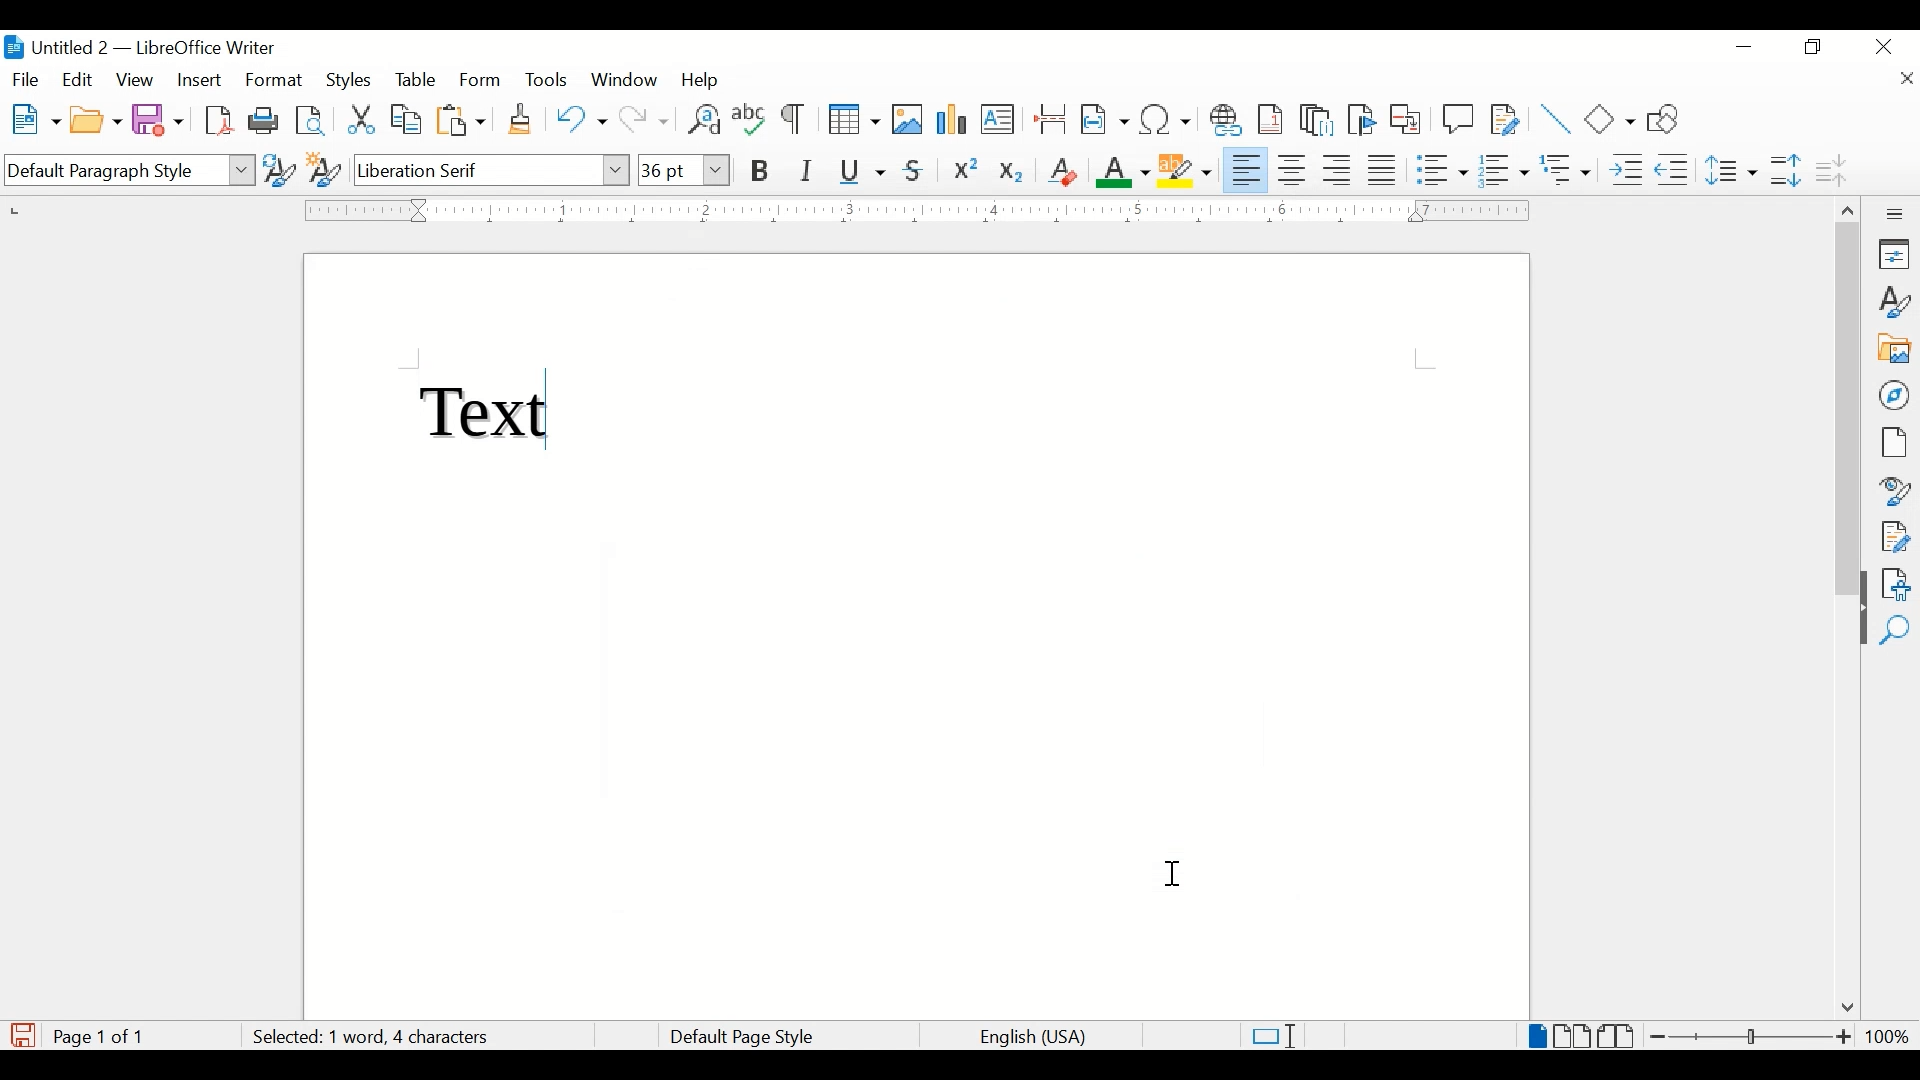 The width and height of the screenshot is (1920, 1080). I want to click on edit, so click(79, 79).